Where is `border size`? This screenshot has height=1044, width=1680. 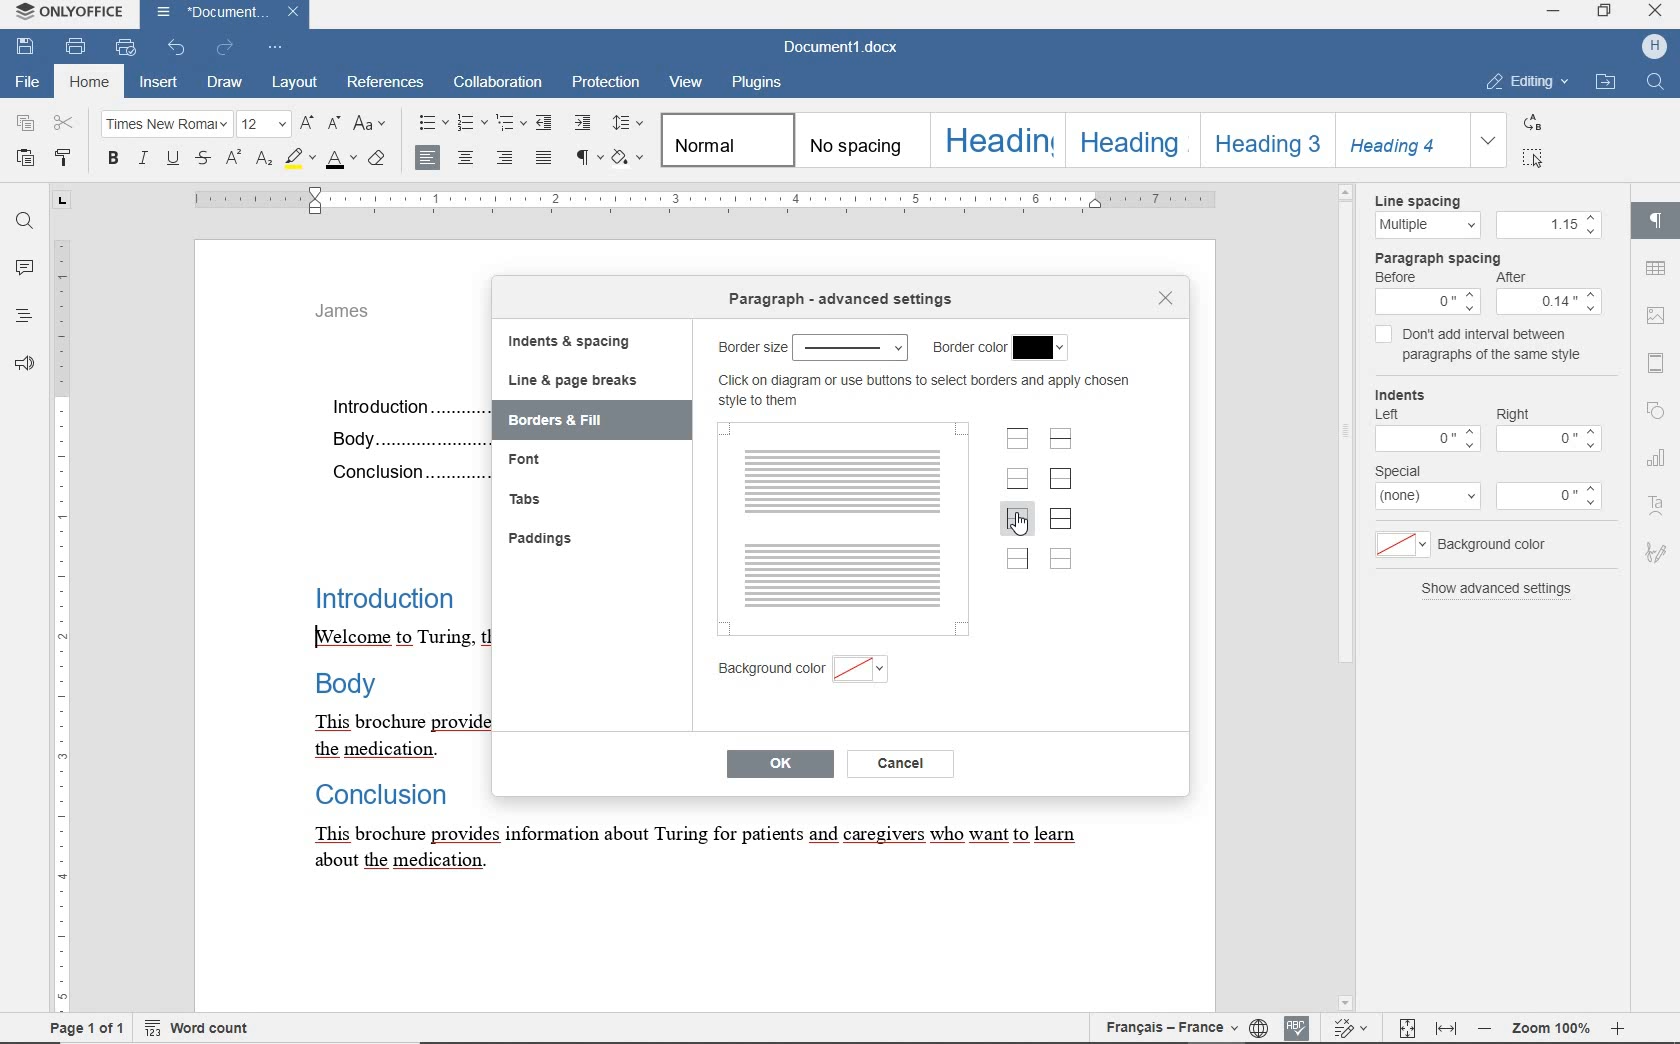
border size is located at coordinates (748, 348).